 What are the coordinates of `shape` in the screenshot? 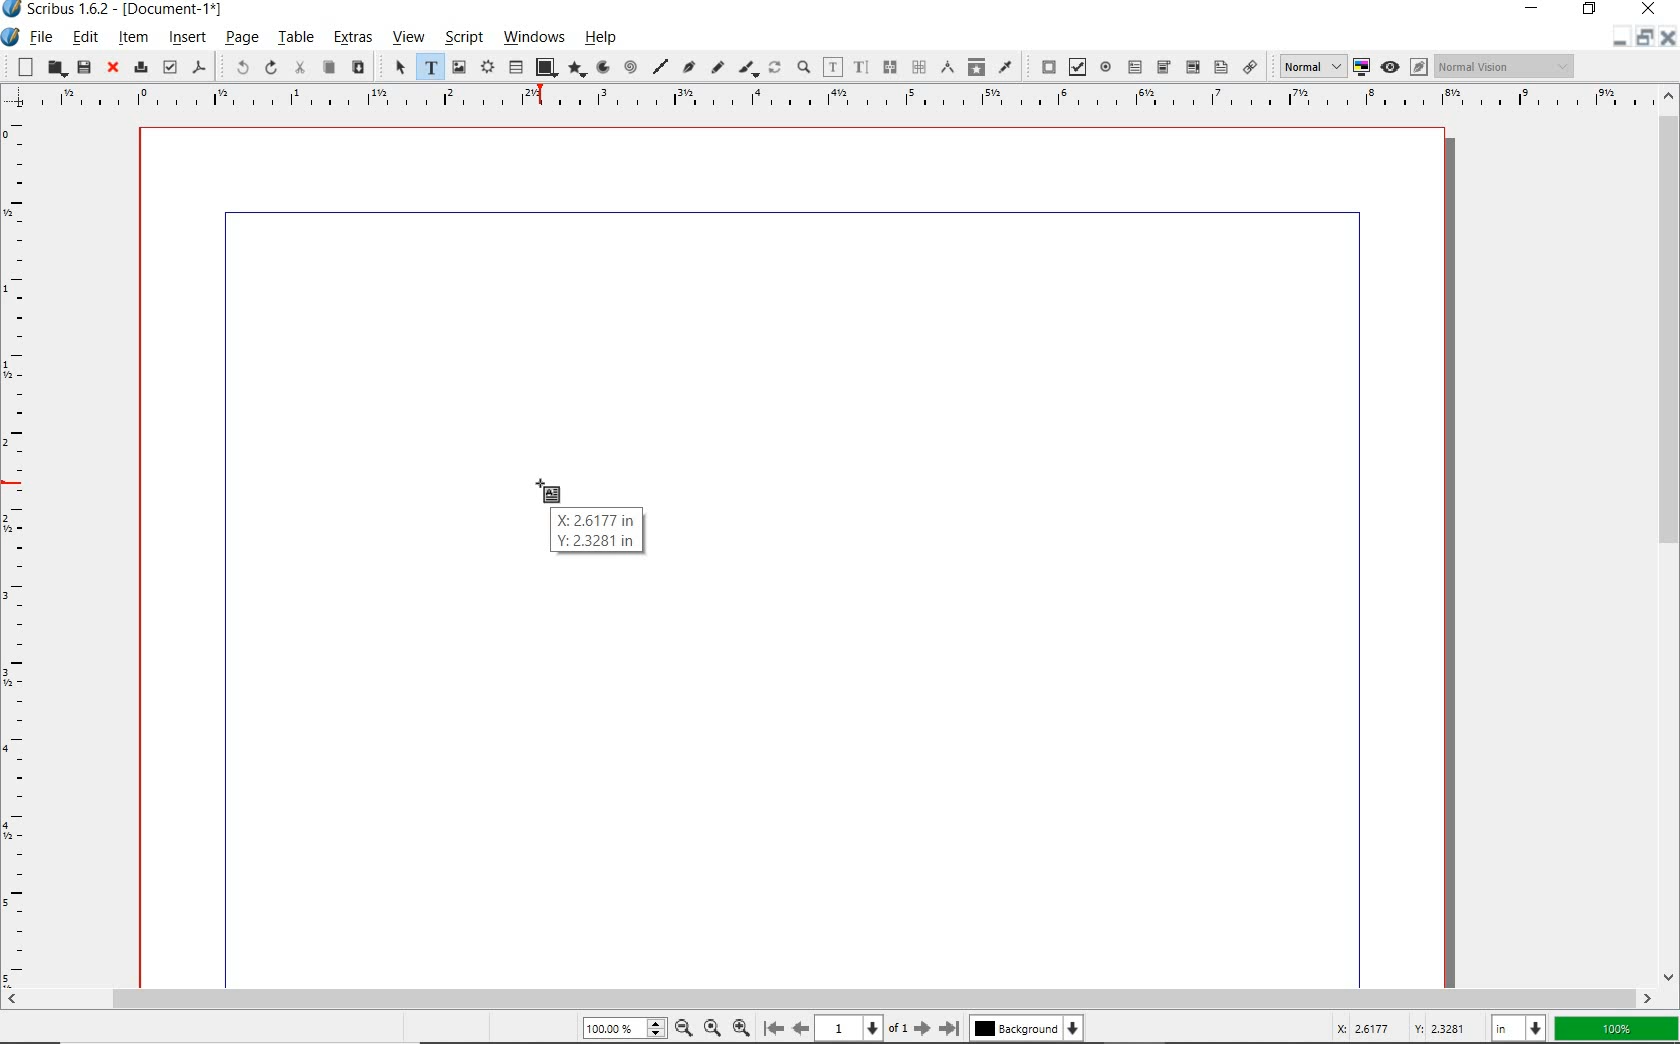 It's located at (545, 66).